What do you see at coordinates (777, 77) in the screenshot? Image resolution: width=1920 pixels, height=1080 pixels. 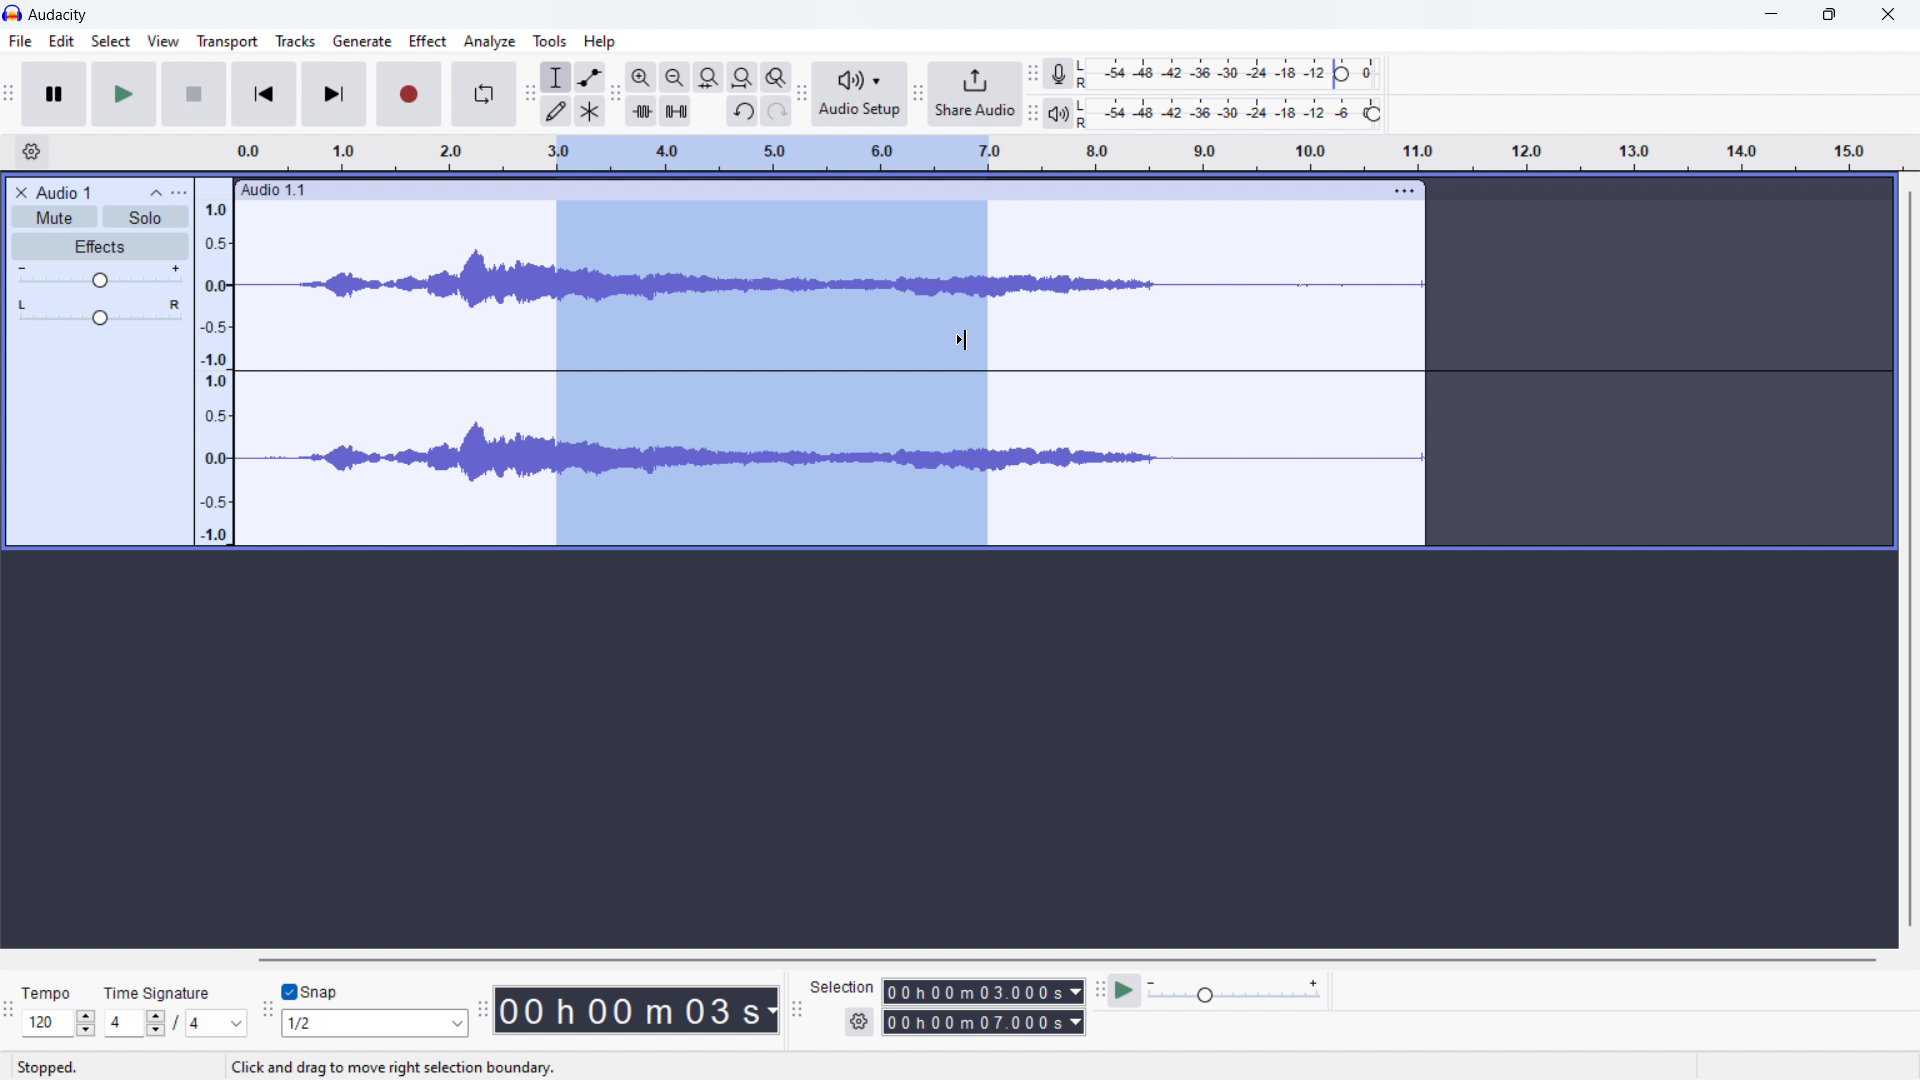 I see `zoom toggle` at bounding box center [777, 77].